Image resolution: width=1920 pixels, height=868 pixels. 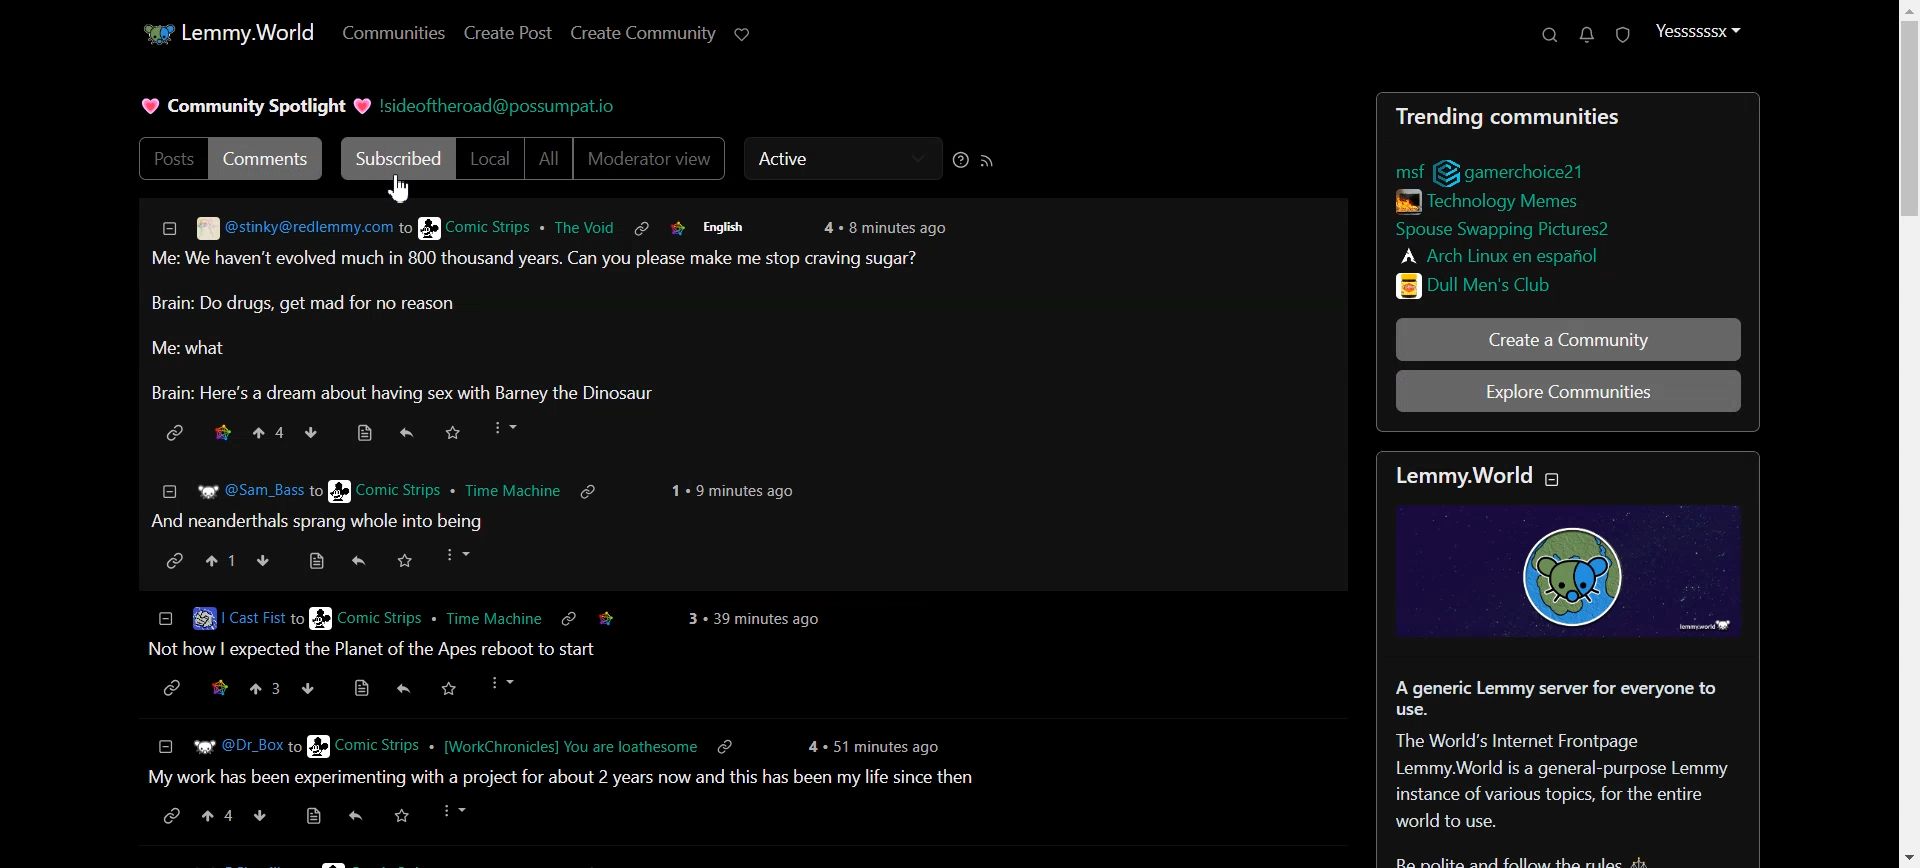 What do you see at coordinates (405, 690) in the screenshot?
I see `share` at bounding box center [405, 690].